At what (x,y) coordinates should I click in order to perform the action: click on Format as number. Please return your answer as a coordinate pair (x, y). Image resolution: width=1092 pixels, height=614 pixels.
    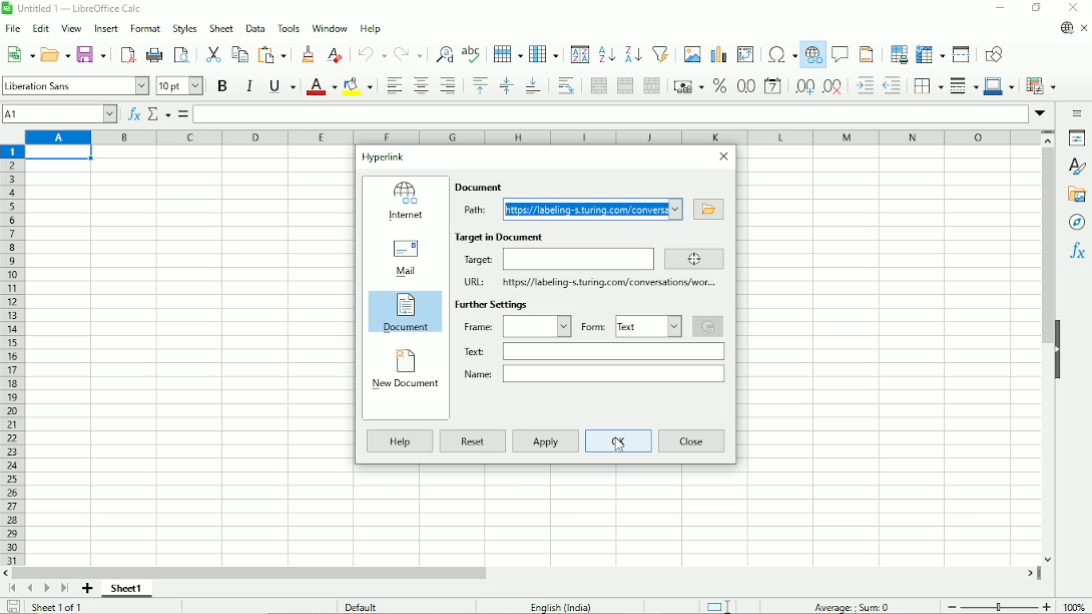
    Looking at the image, I should click on (719, 86).